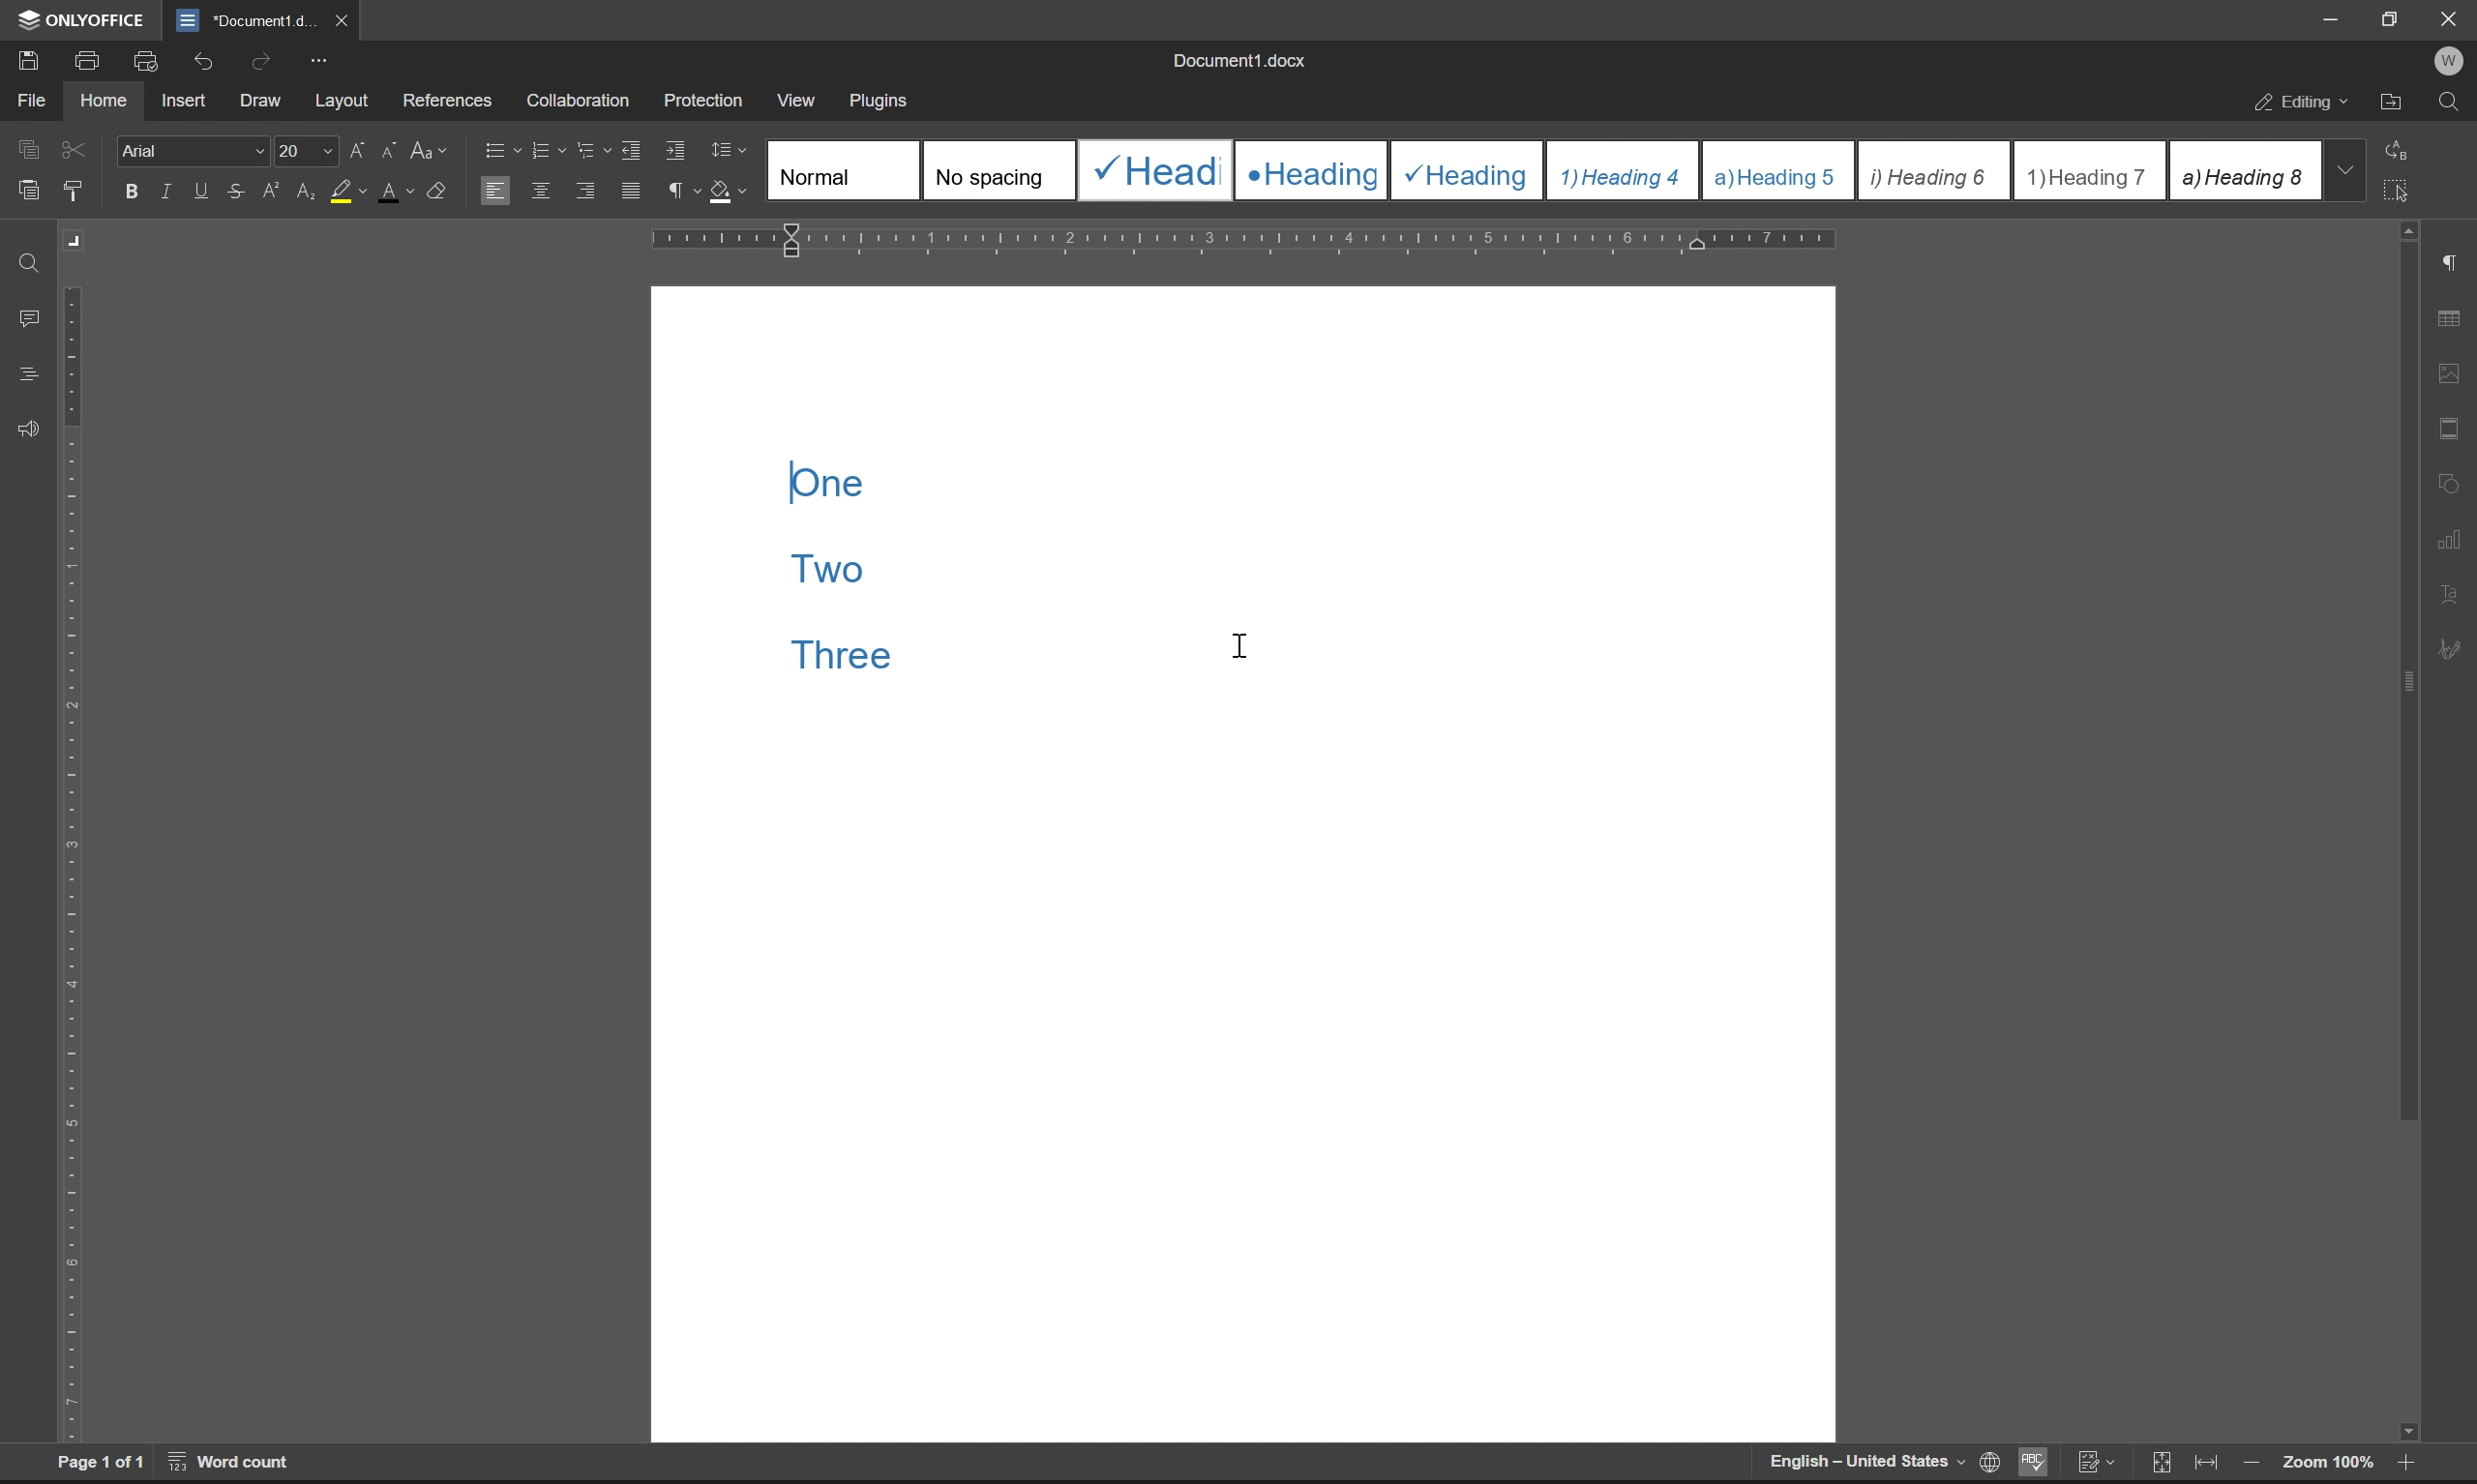 This screenshot has width=2477, height=1484. What do you see at coordinates (245, 21) in the screenshot?
I see `document1` at bounding box center [245, 21].